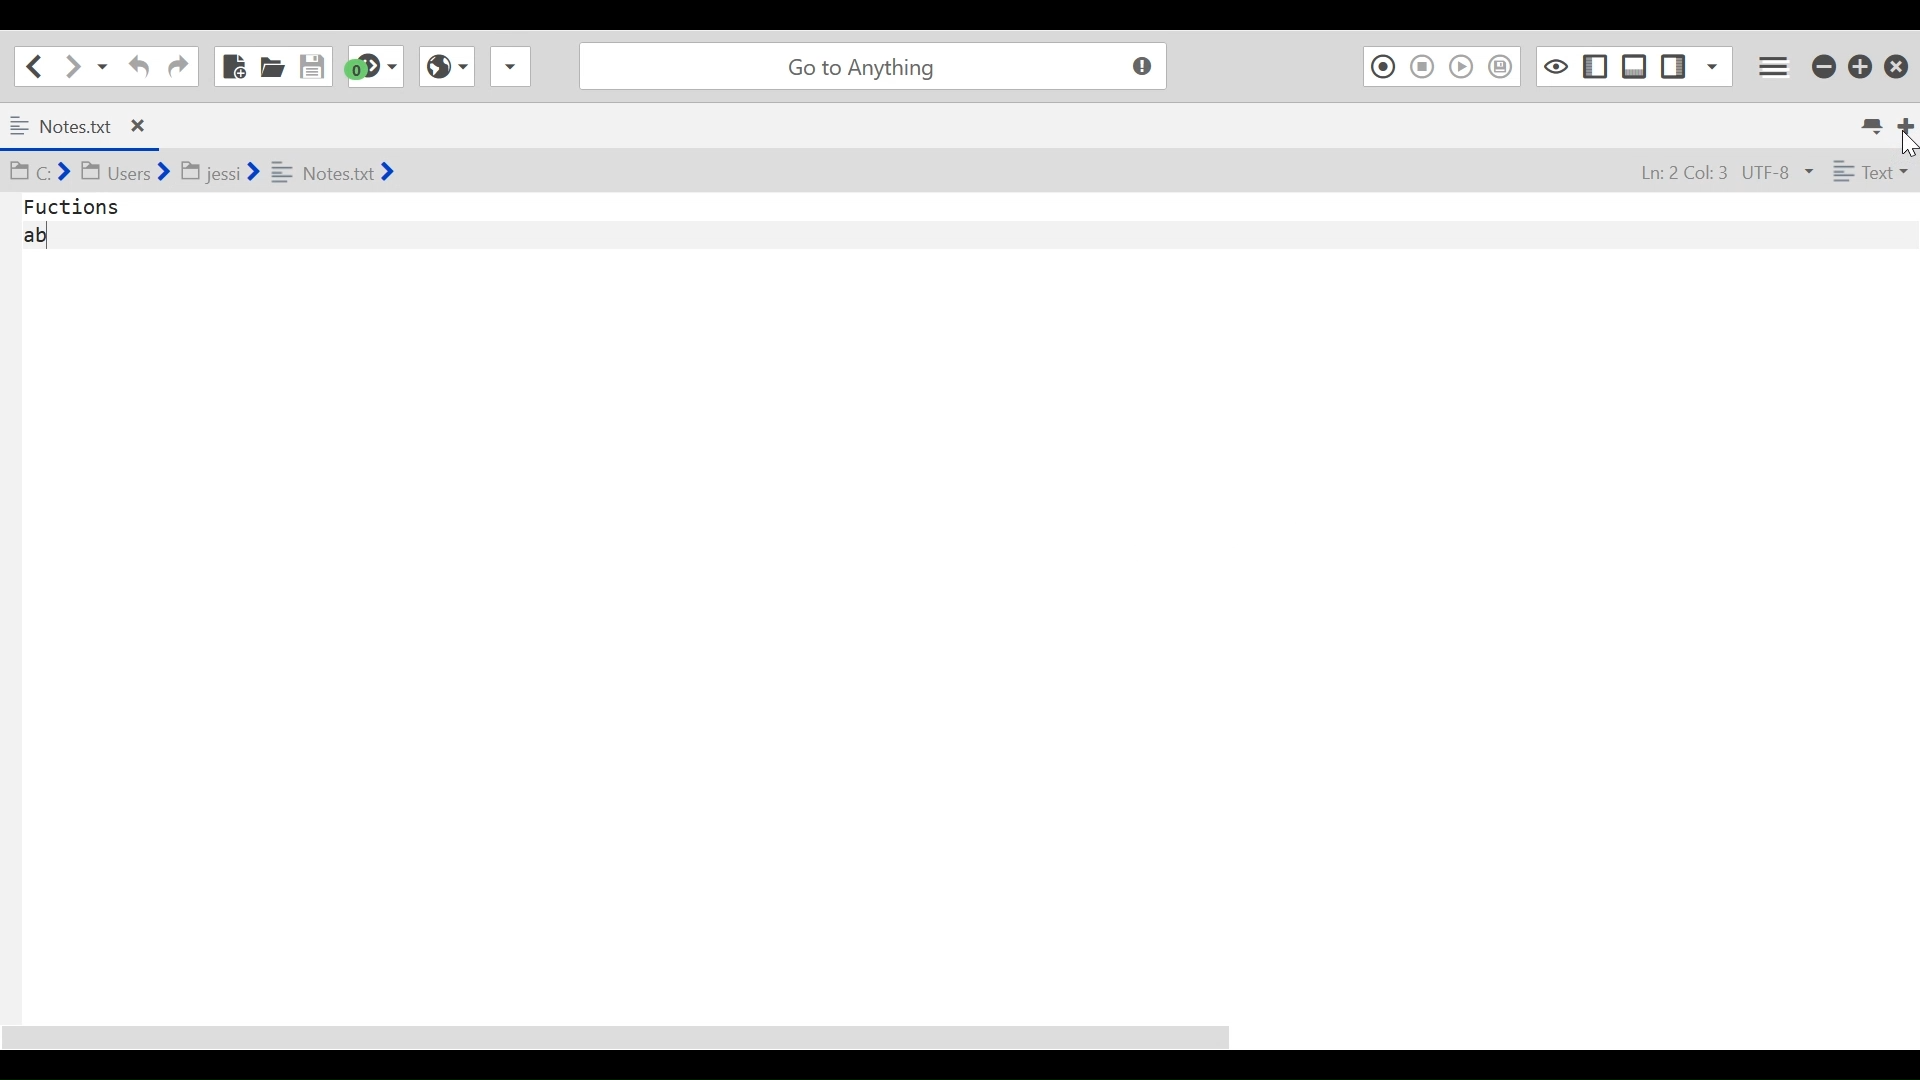 This screenshot has height=1080, width=1920. What do you see at coordinates (271, 65) in the screenshot?
I see `Open File` at bounding box center [271, 65].